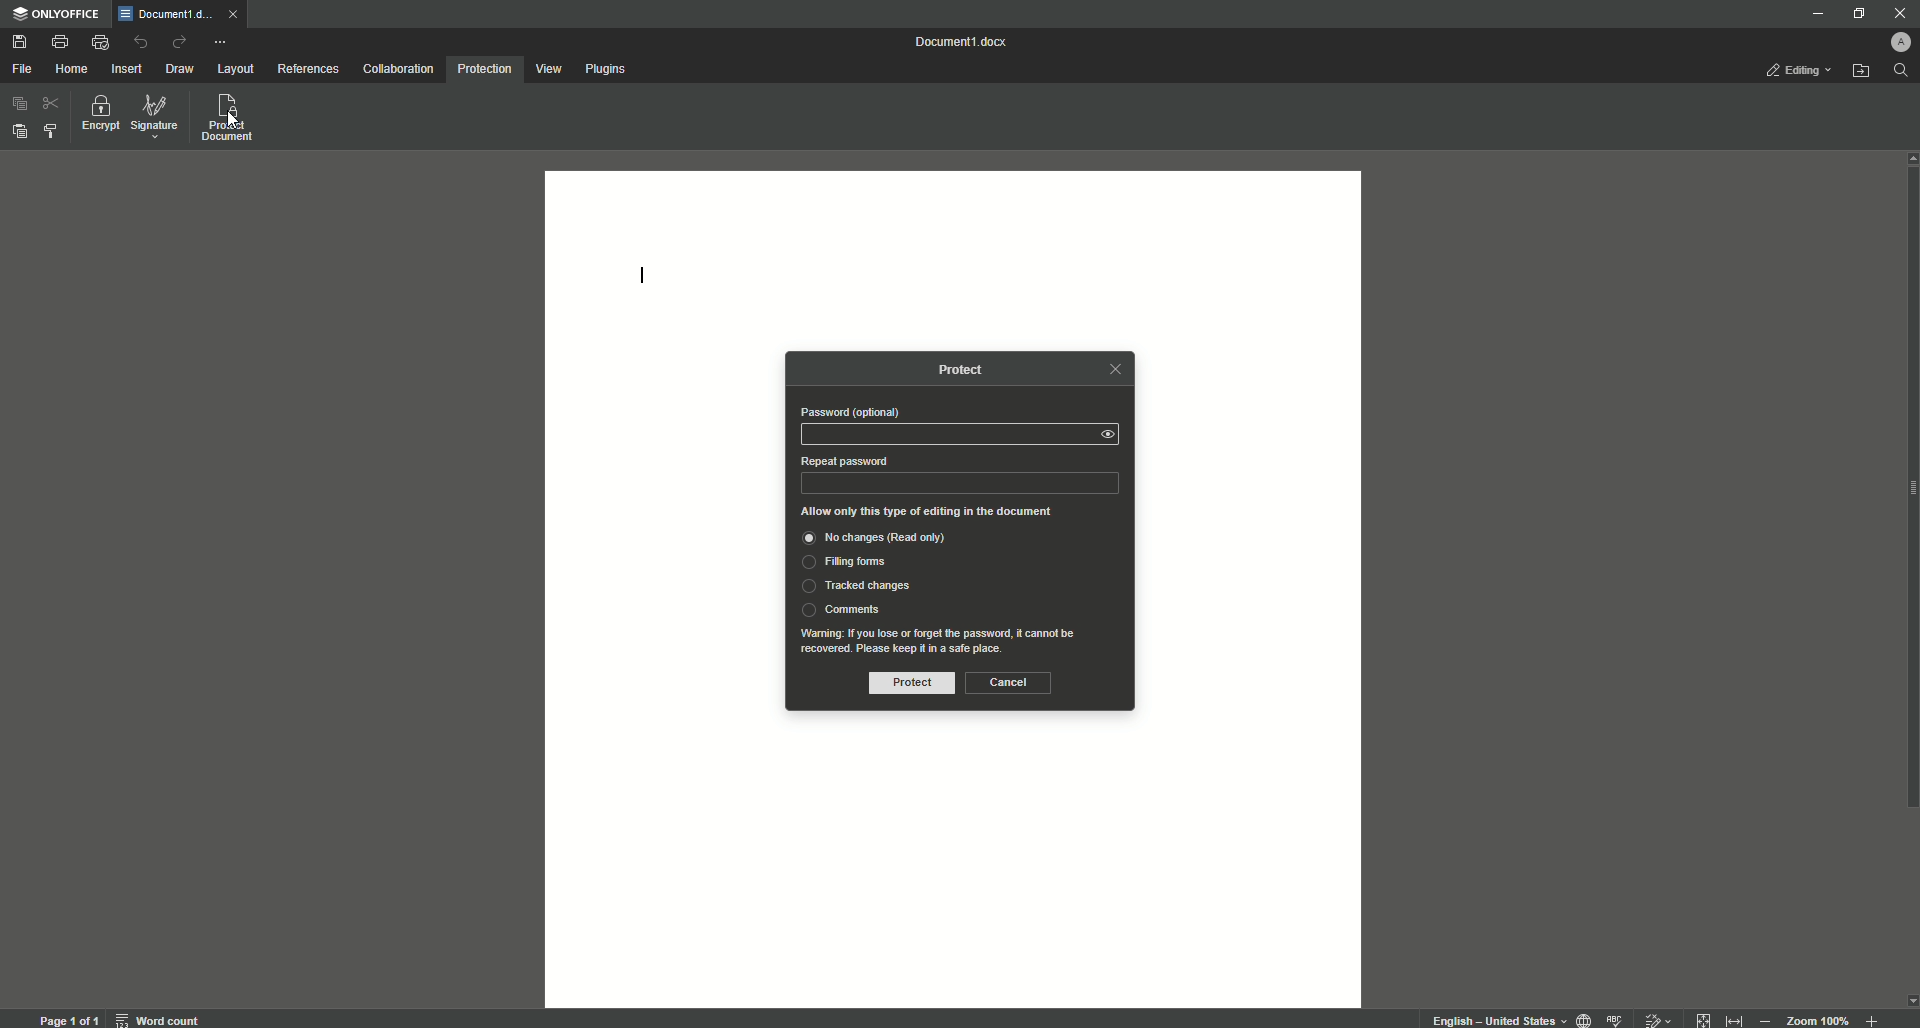 Image resolution: width=1920 pixels, height=1028 pixels. Describe the element at coordinates (1497, 1020) in the screenshot. I see `text language` at that location.